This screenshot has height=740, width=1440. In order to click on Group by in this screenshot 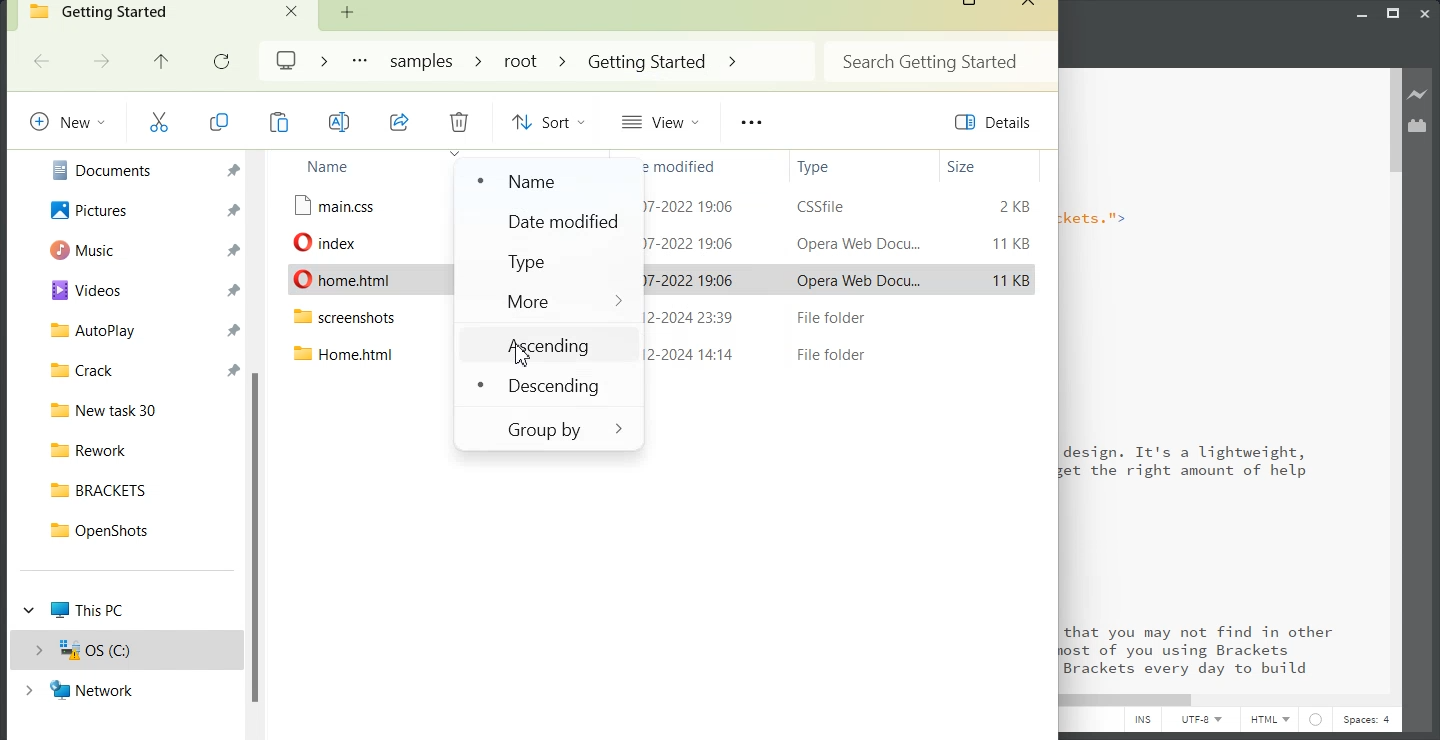, I will do `click(546, 429)`.